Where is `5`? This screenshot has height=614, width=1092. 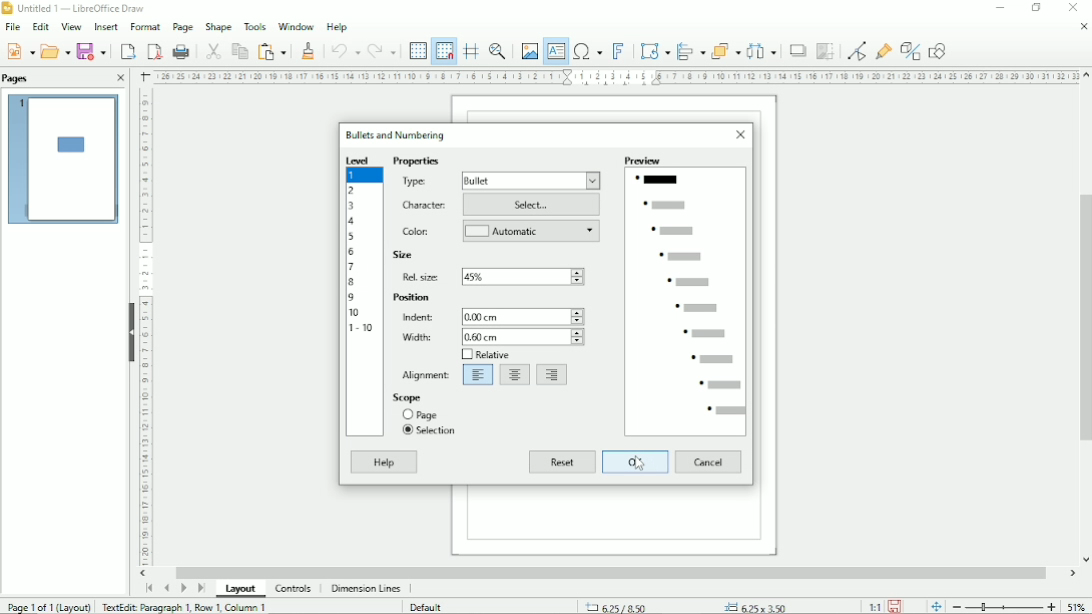 5 is located at coordinates (351, 236).